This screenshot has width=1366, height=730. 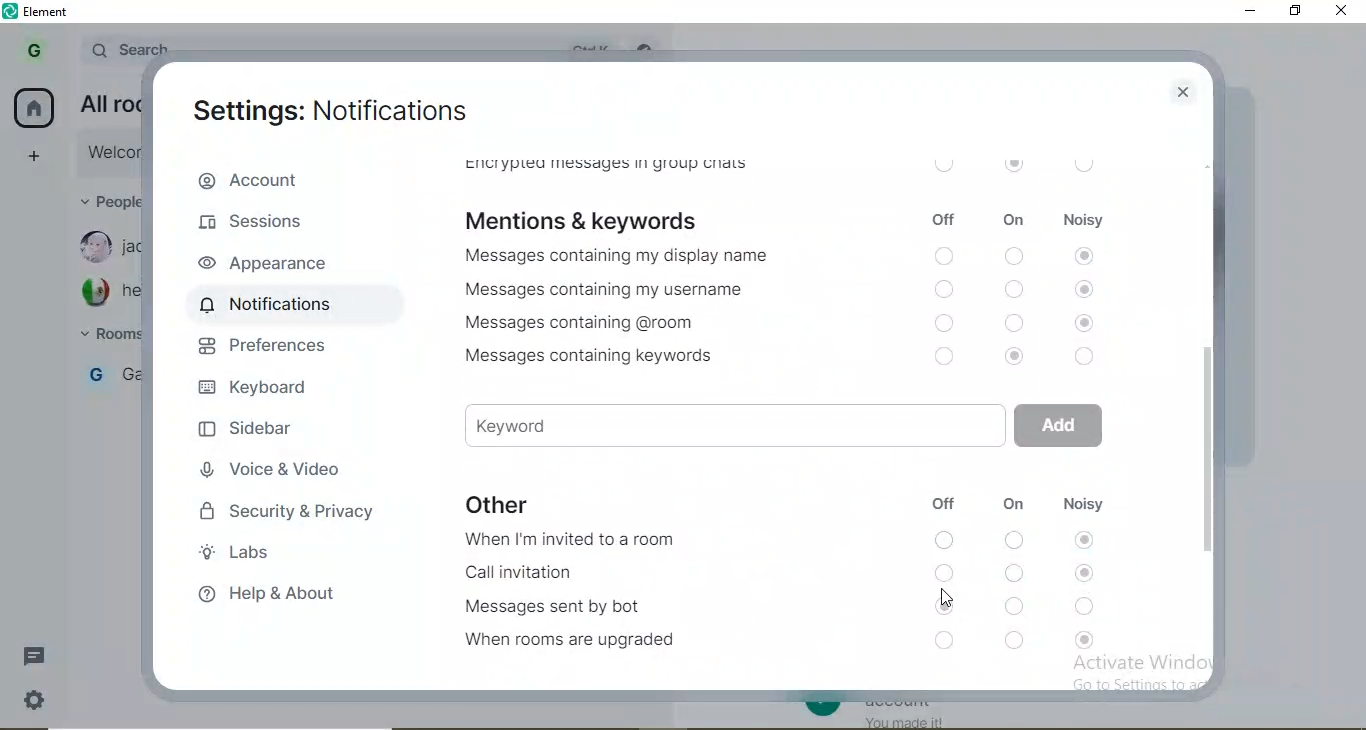 I want to click on keyboard, so click(x=258, y=392).